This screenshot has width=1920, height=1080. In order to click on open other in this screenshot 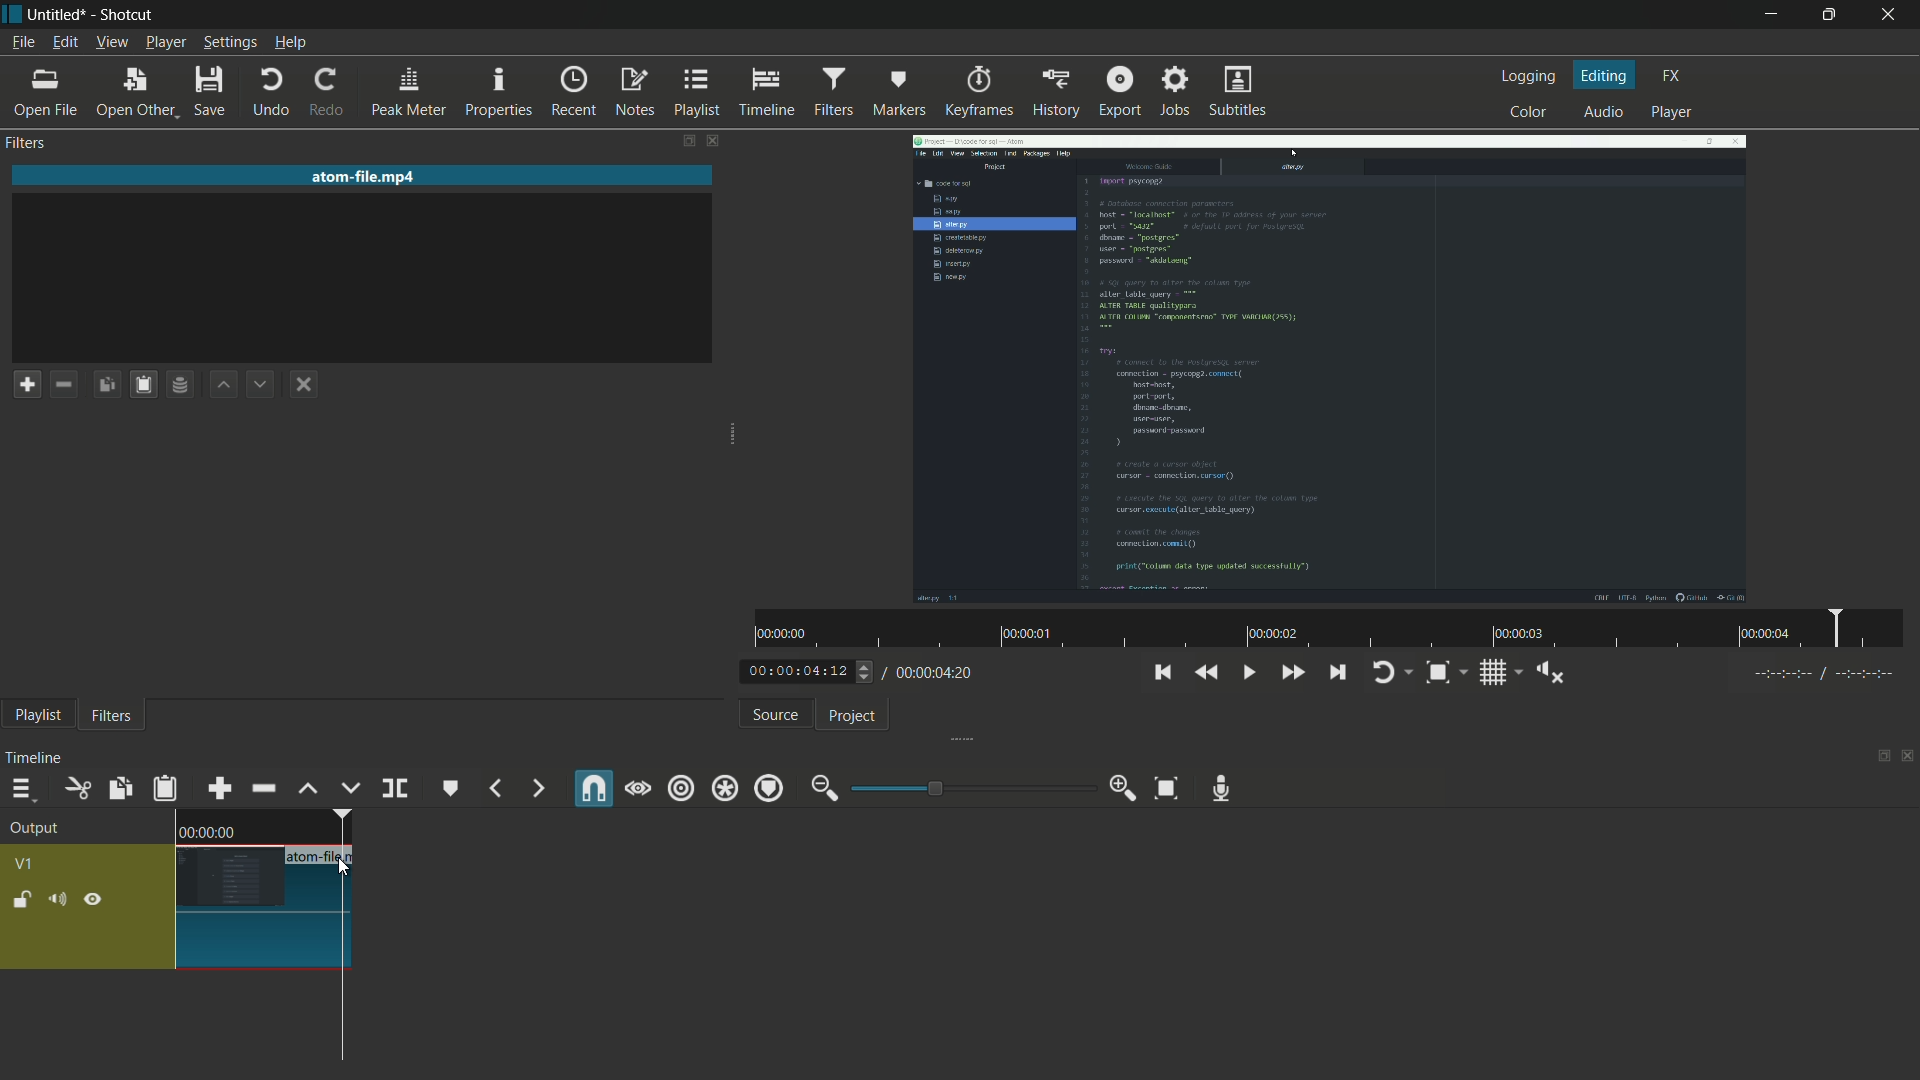, I will do `click(130, 91)`.